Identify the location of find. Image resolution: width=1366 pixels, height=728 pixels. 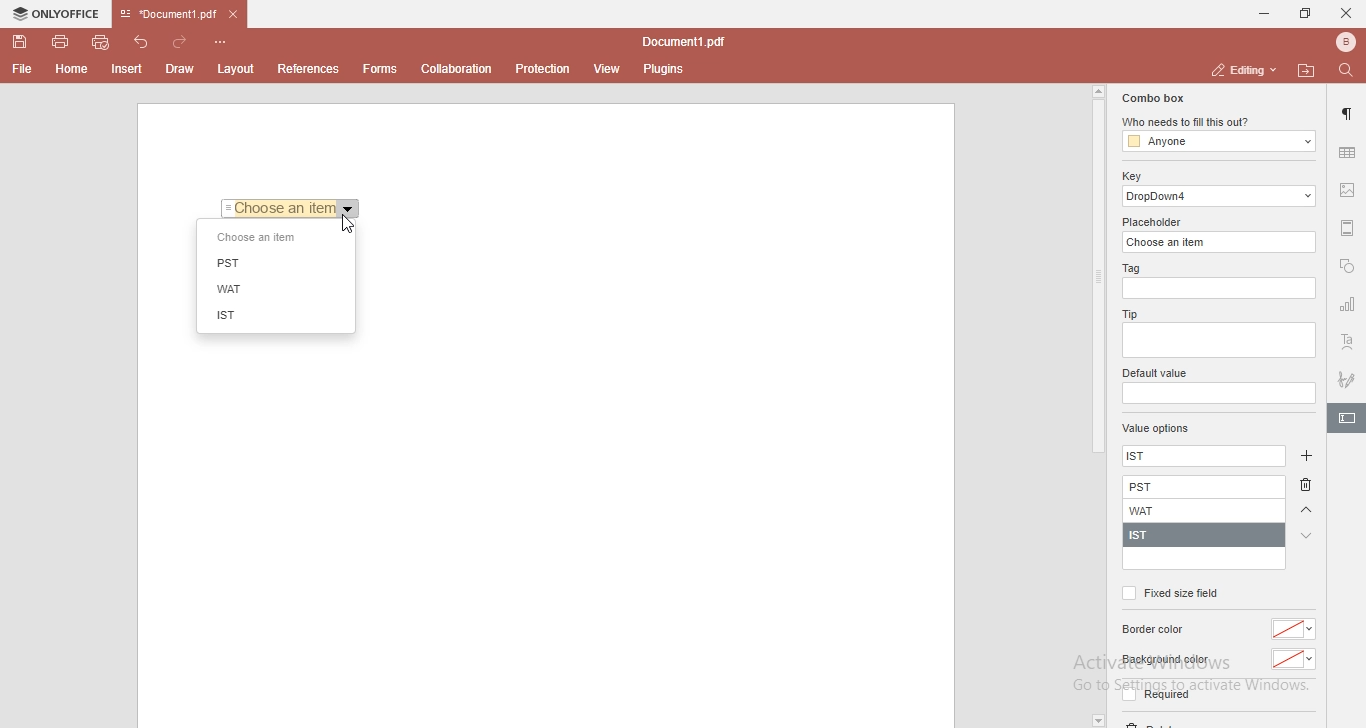
(1350, 69).